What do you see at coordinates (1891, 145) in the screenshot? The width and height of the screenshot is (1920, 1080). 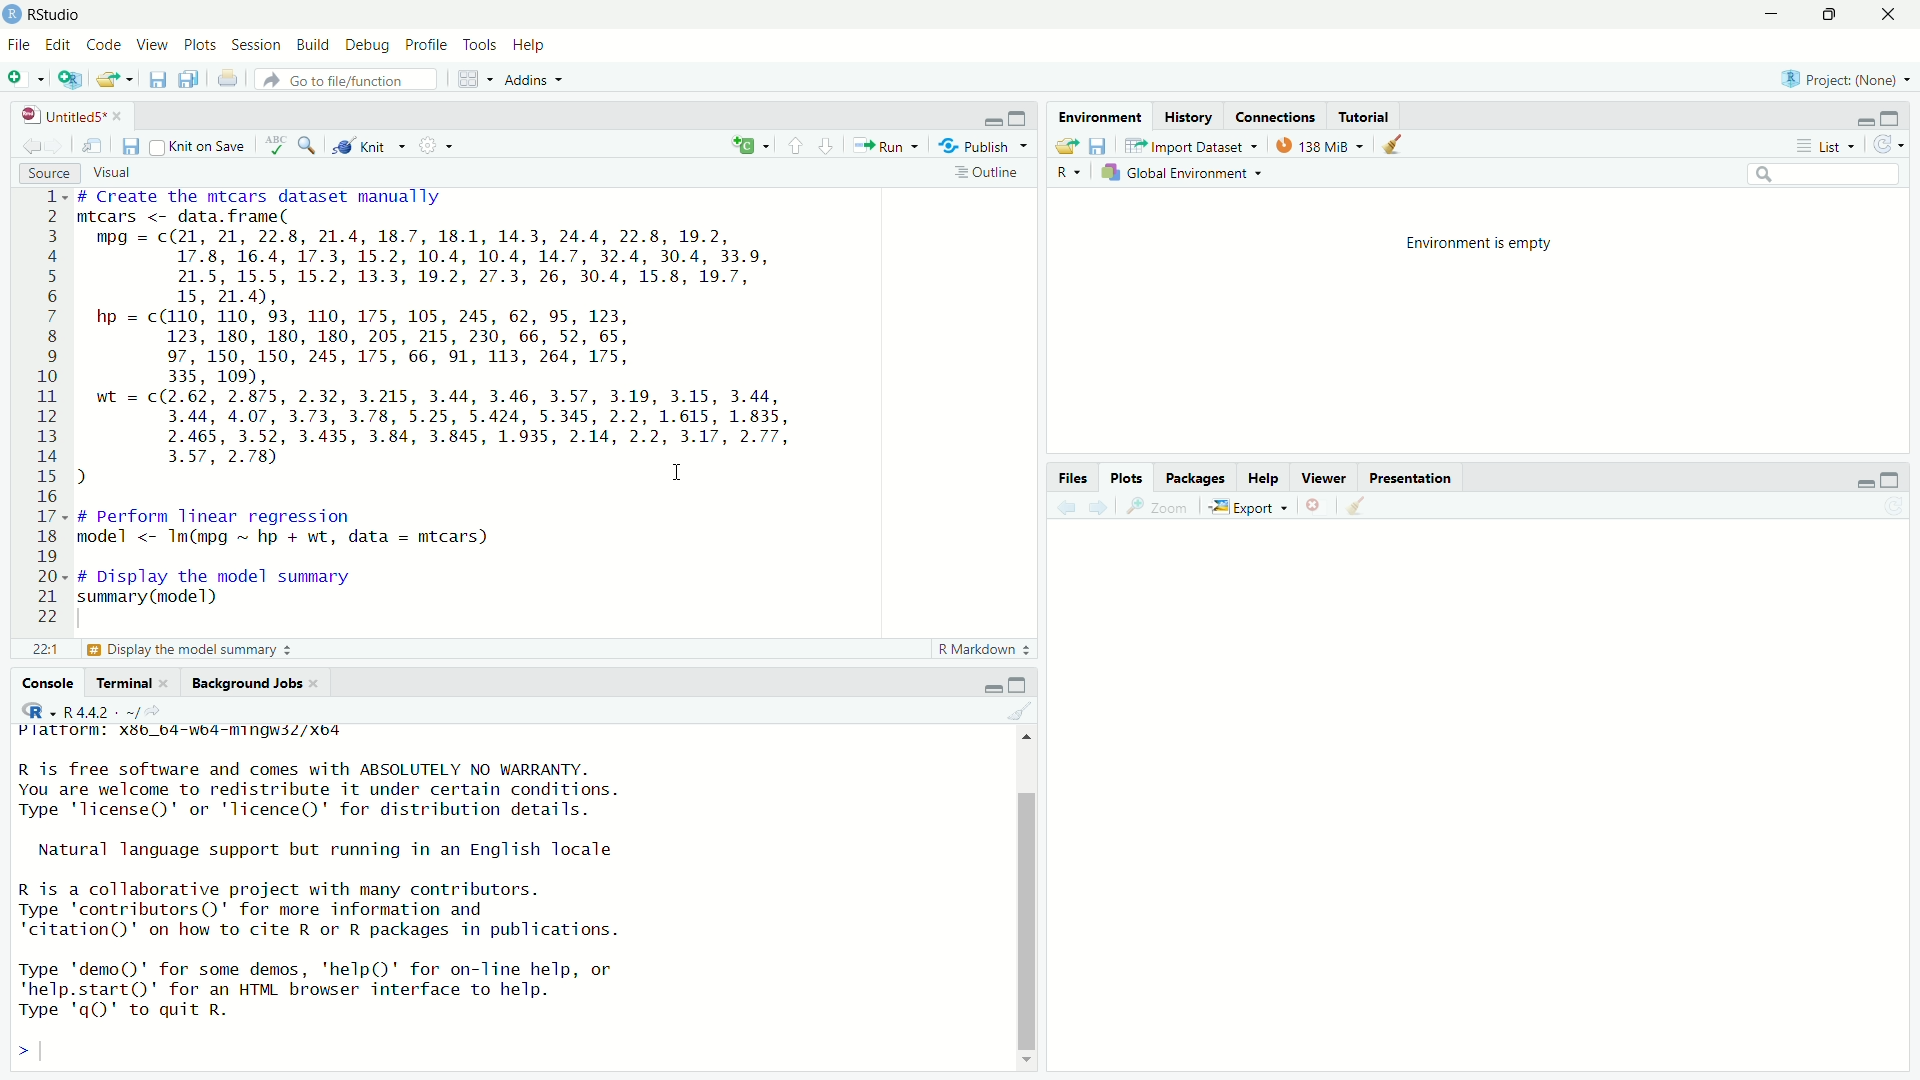 I see `refresh` at bounding box center [1891, 145].